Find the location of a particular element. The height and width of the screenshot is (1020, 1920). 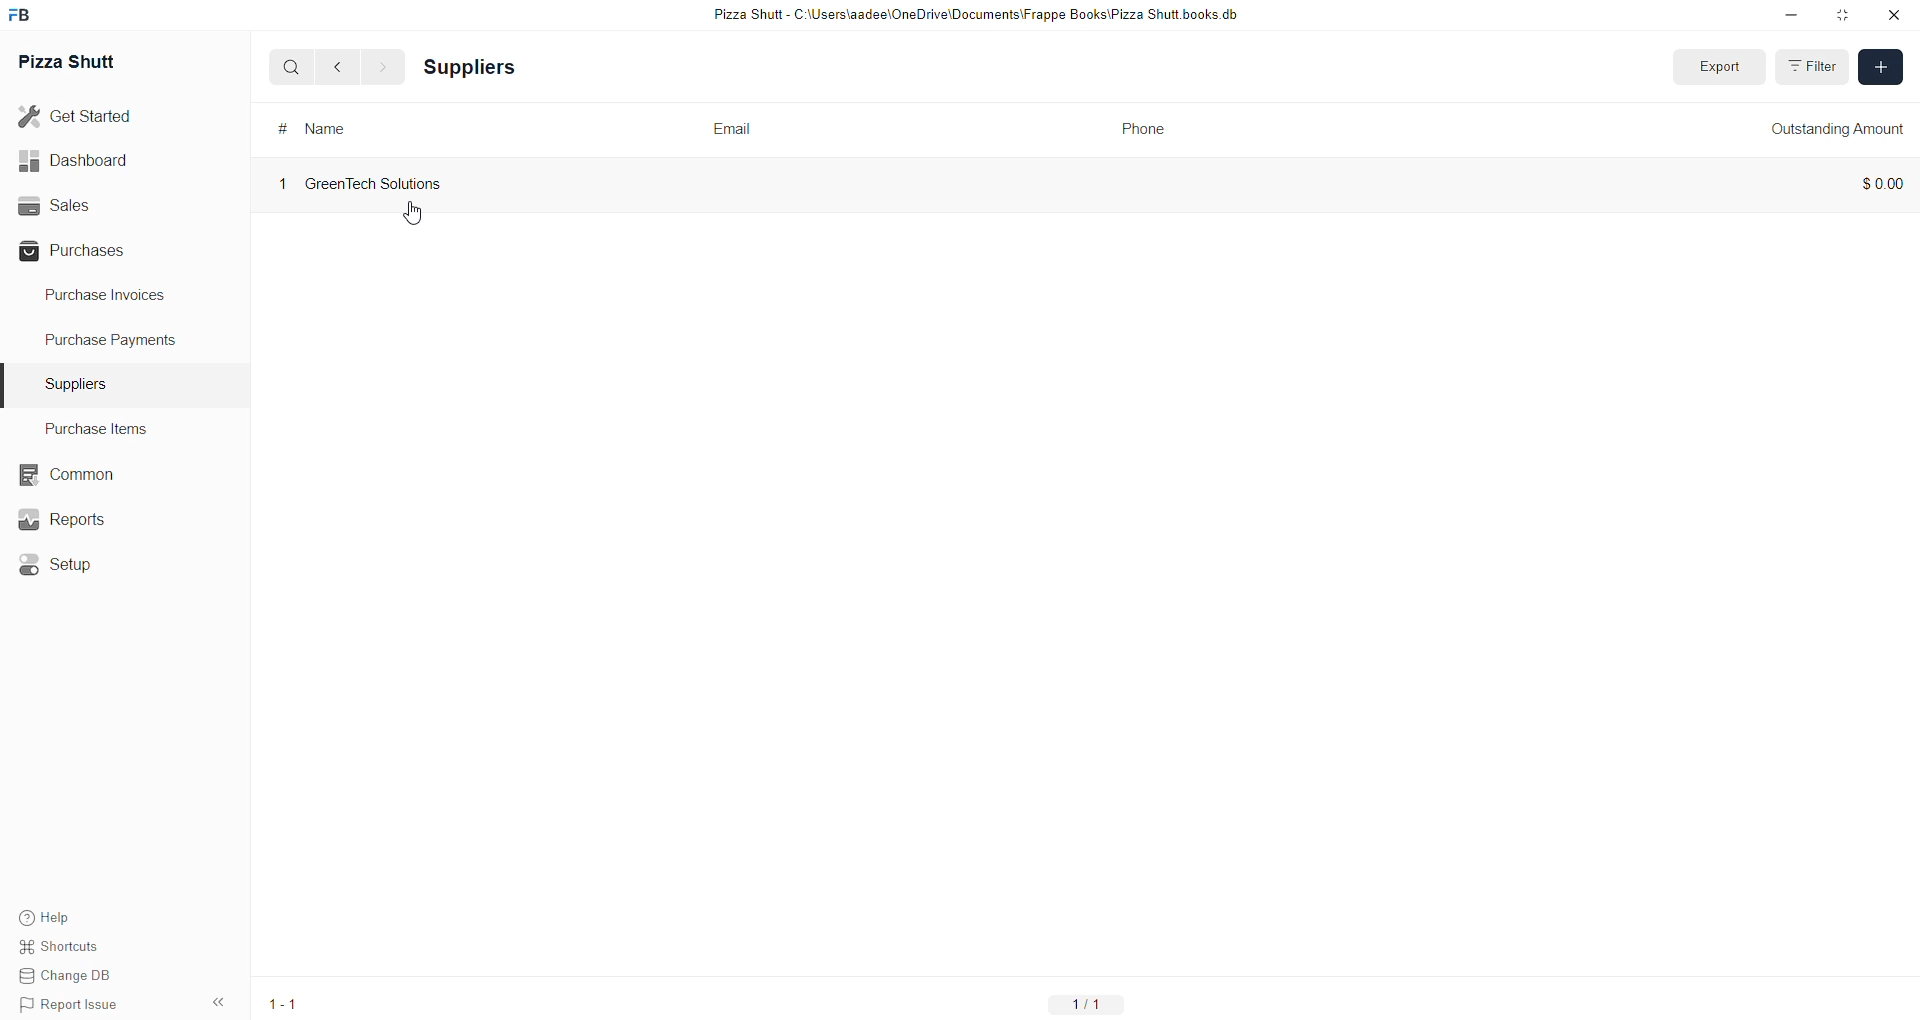

restore down is located at coordinates (1840, 16).